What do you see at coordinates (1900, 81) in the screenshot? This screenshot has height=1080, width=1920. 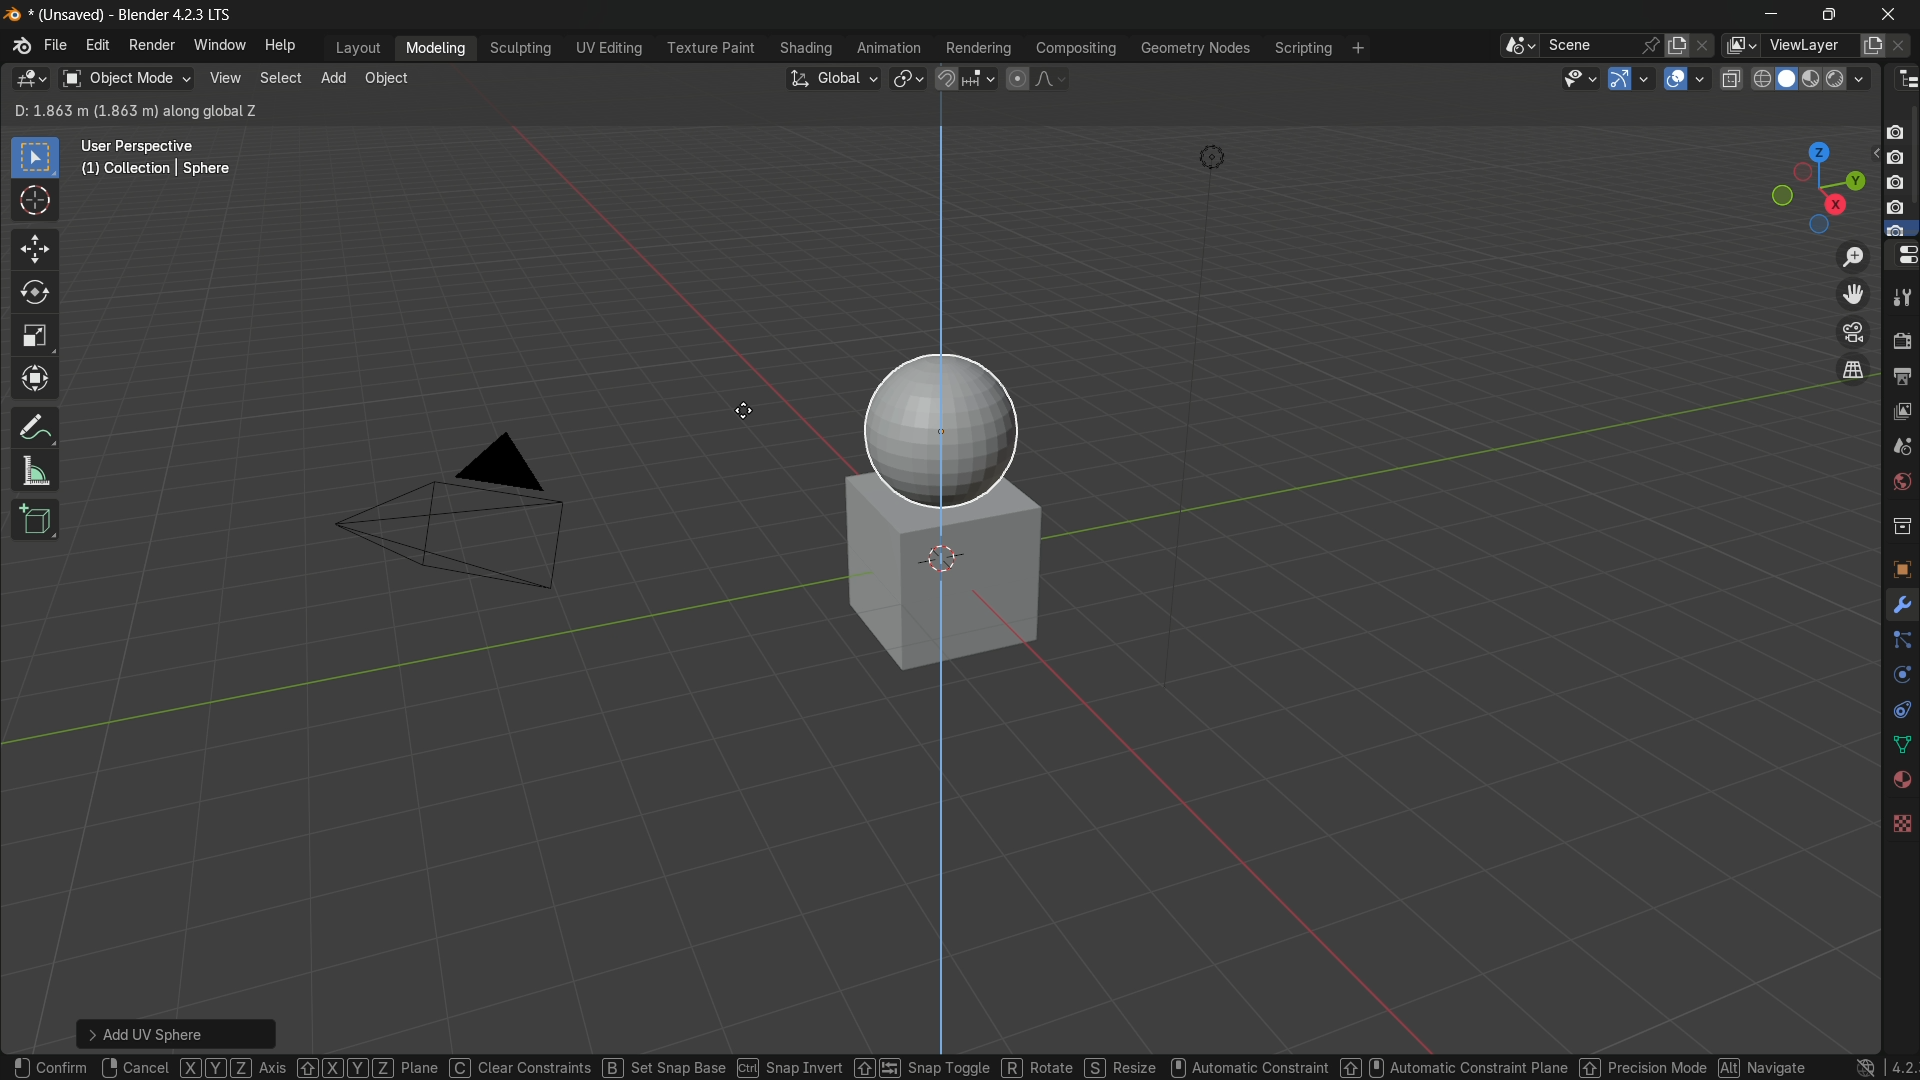 I see `outliner` at bounding box center [1900, 81].